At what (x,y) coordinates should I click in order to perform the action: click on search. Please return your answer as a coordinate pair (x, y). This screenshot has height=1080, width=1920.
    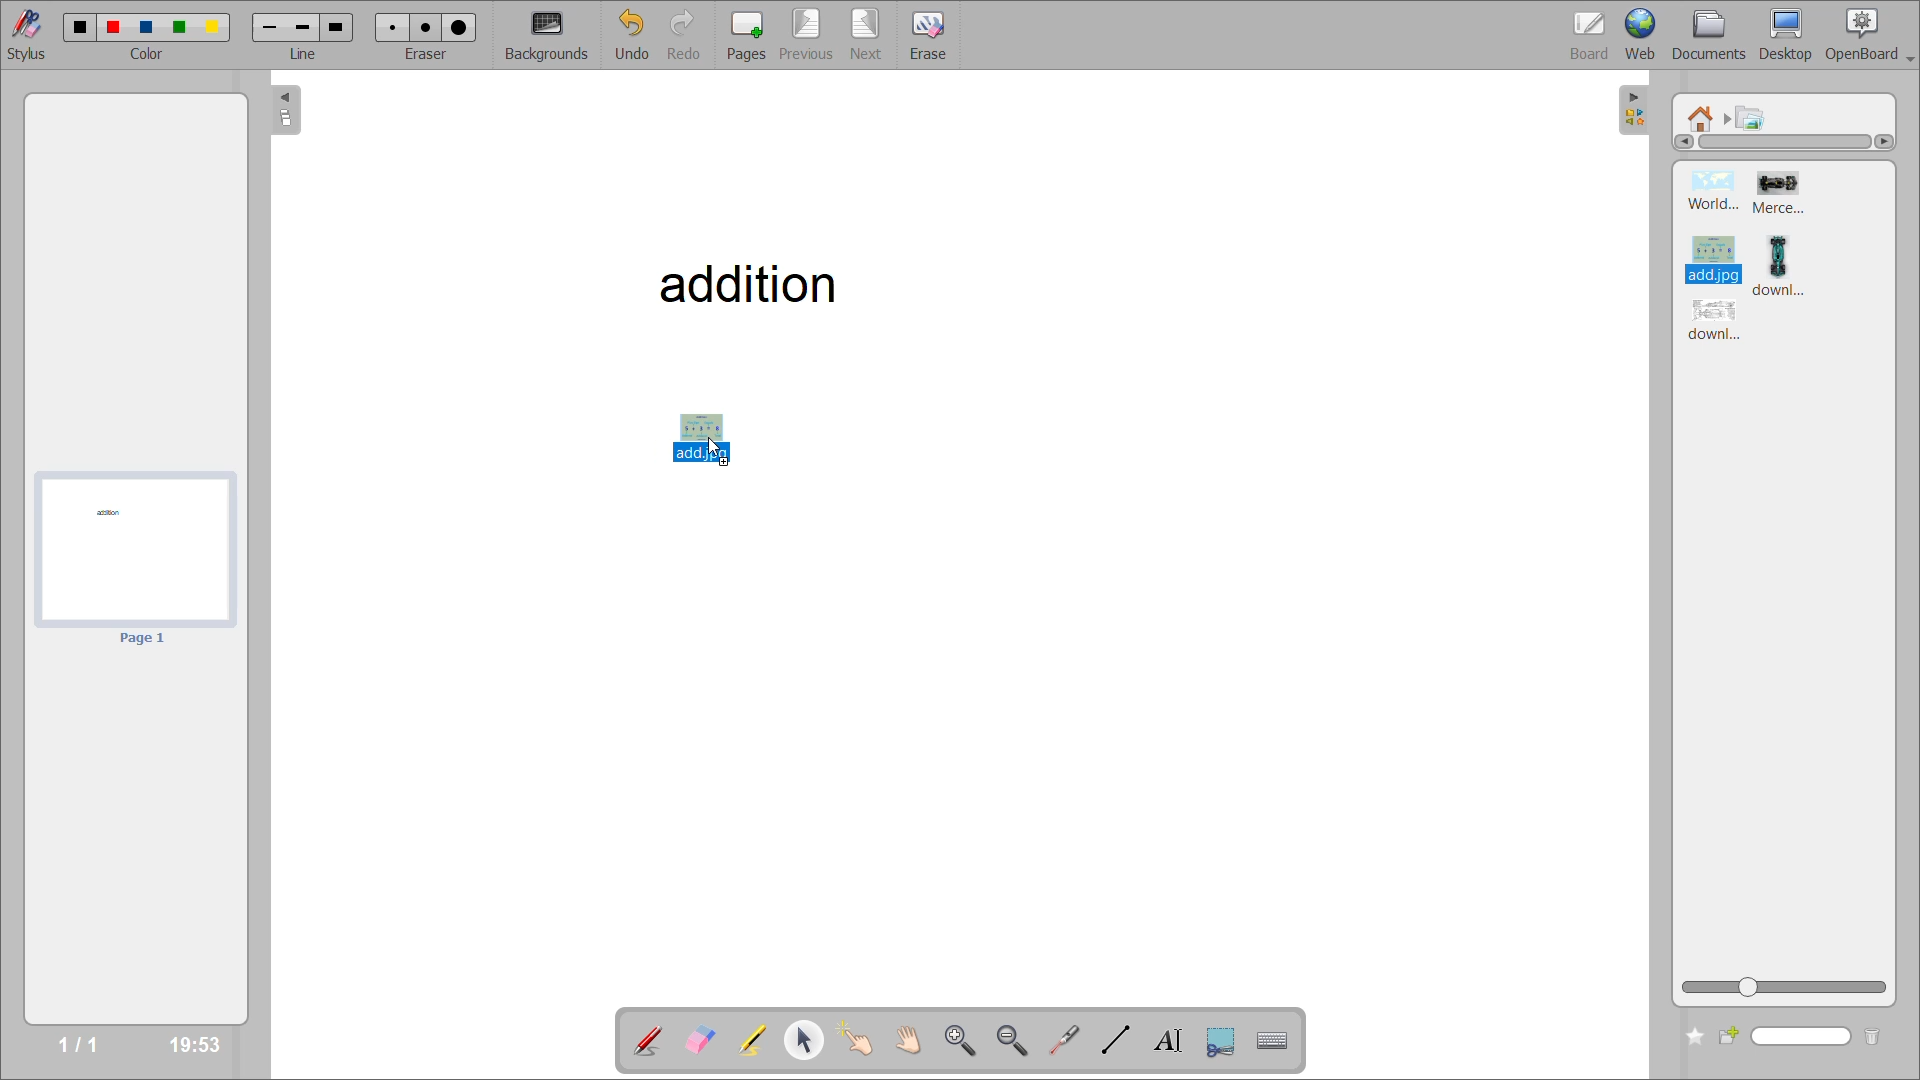
    Looking at the image, I should click on (1787, 1038).